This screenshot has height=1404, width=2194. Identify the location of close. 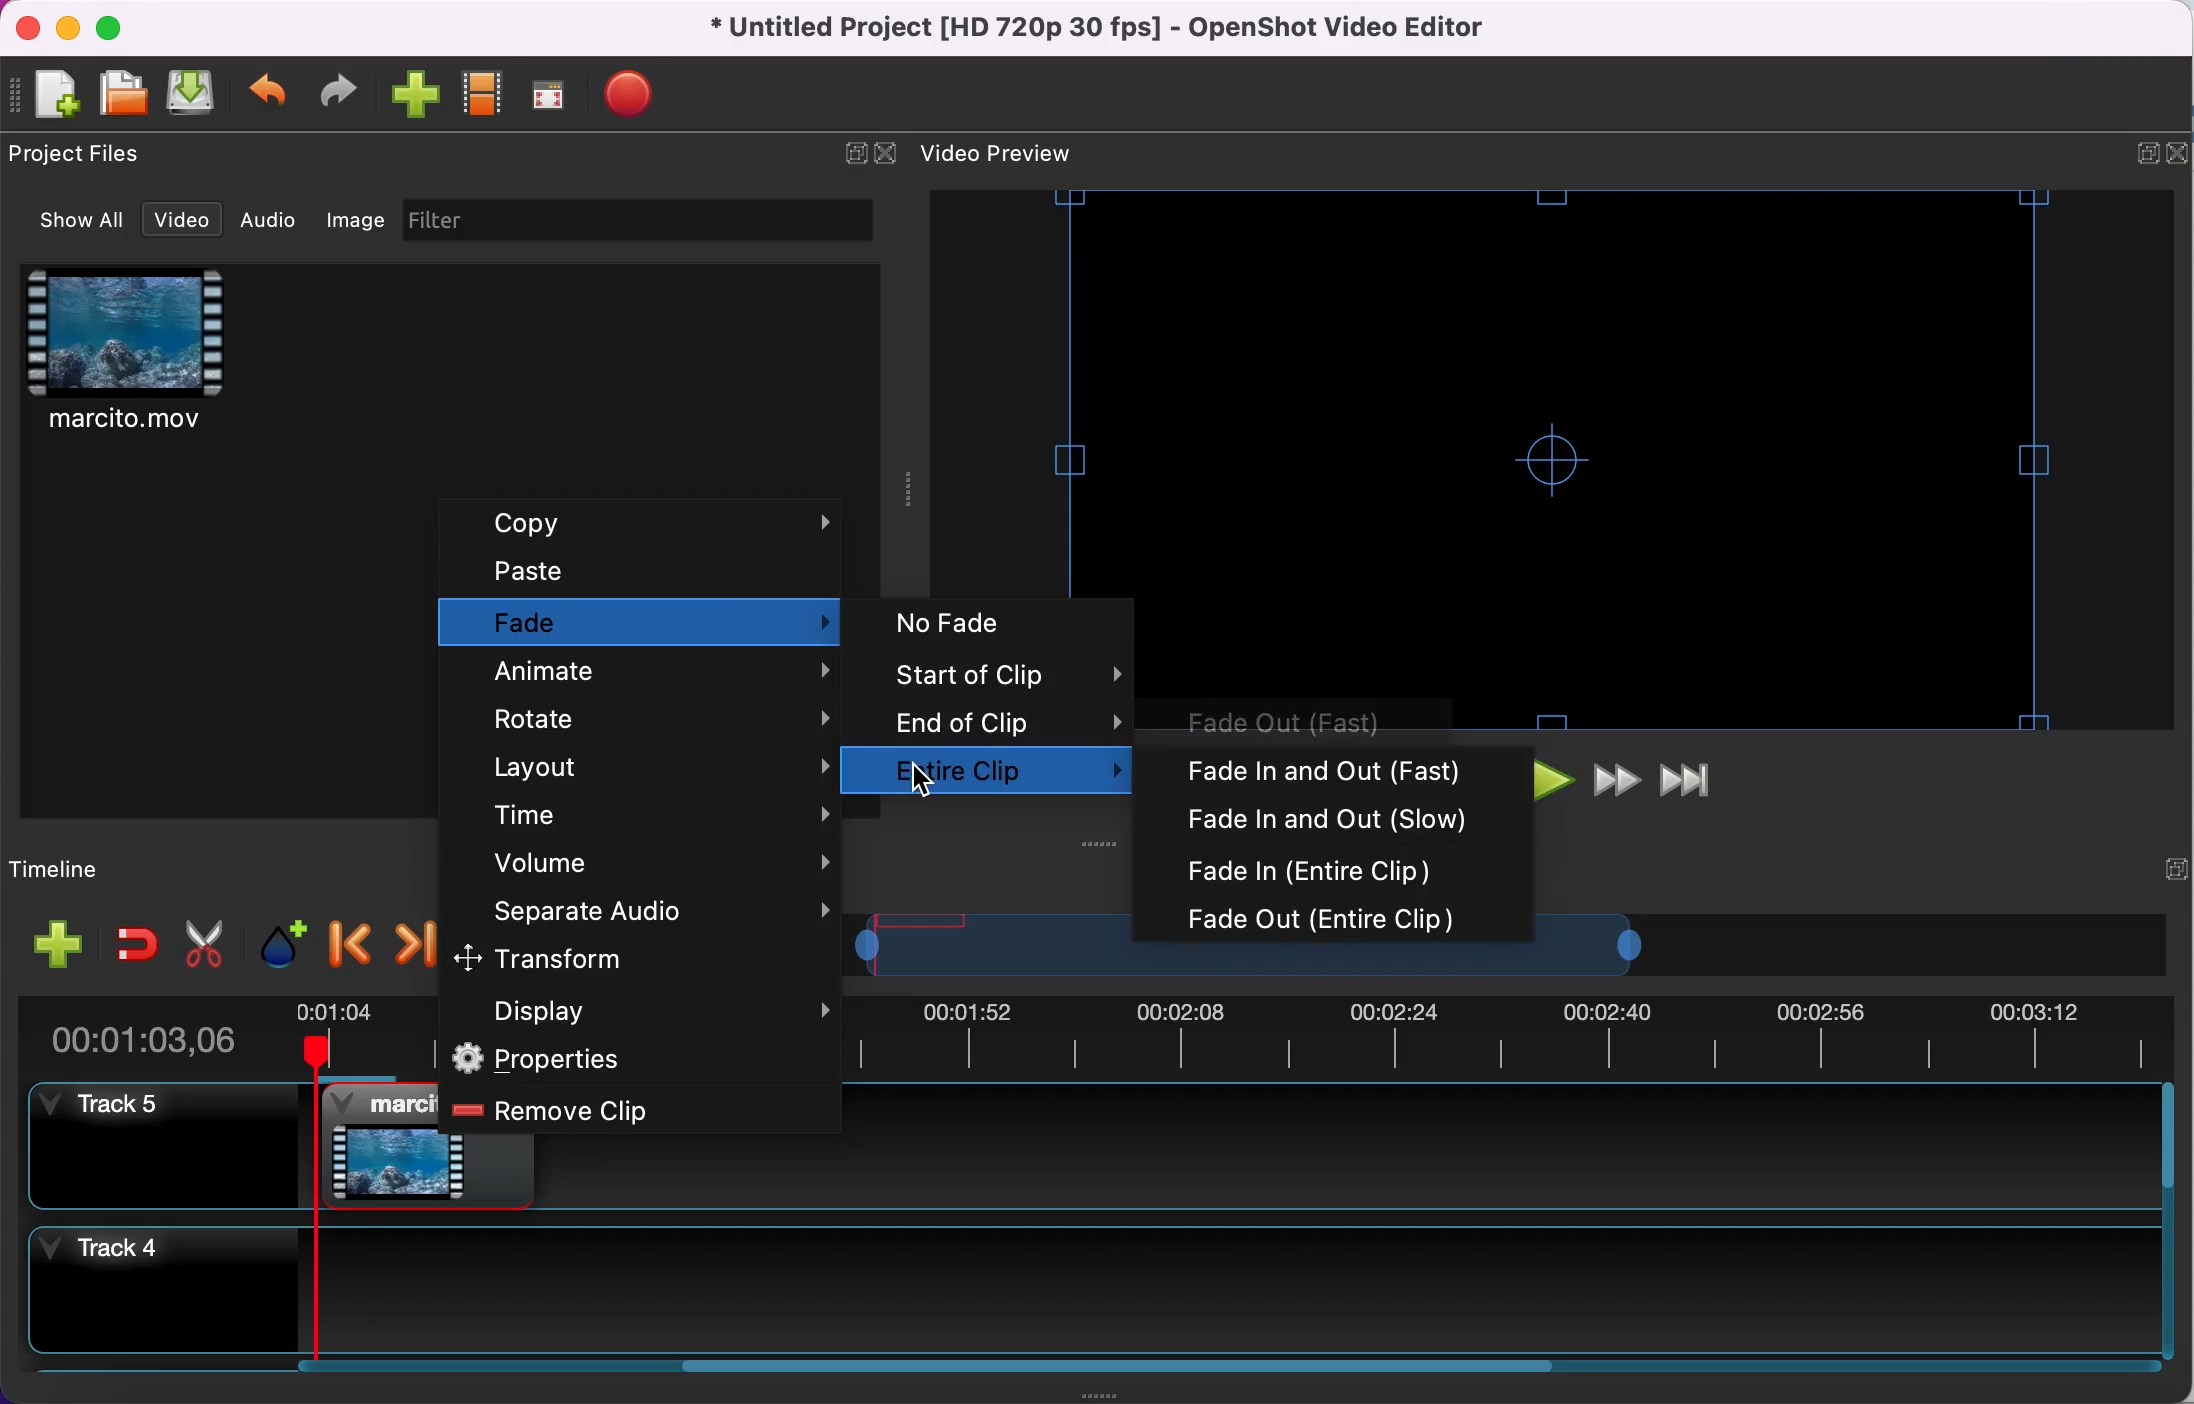
(31, 27).